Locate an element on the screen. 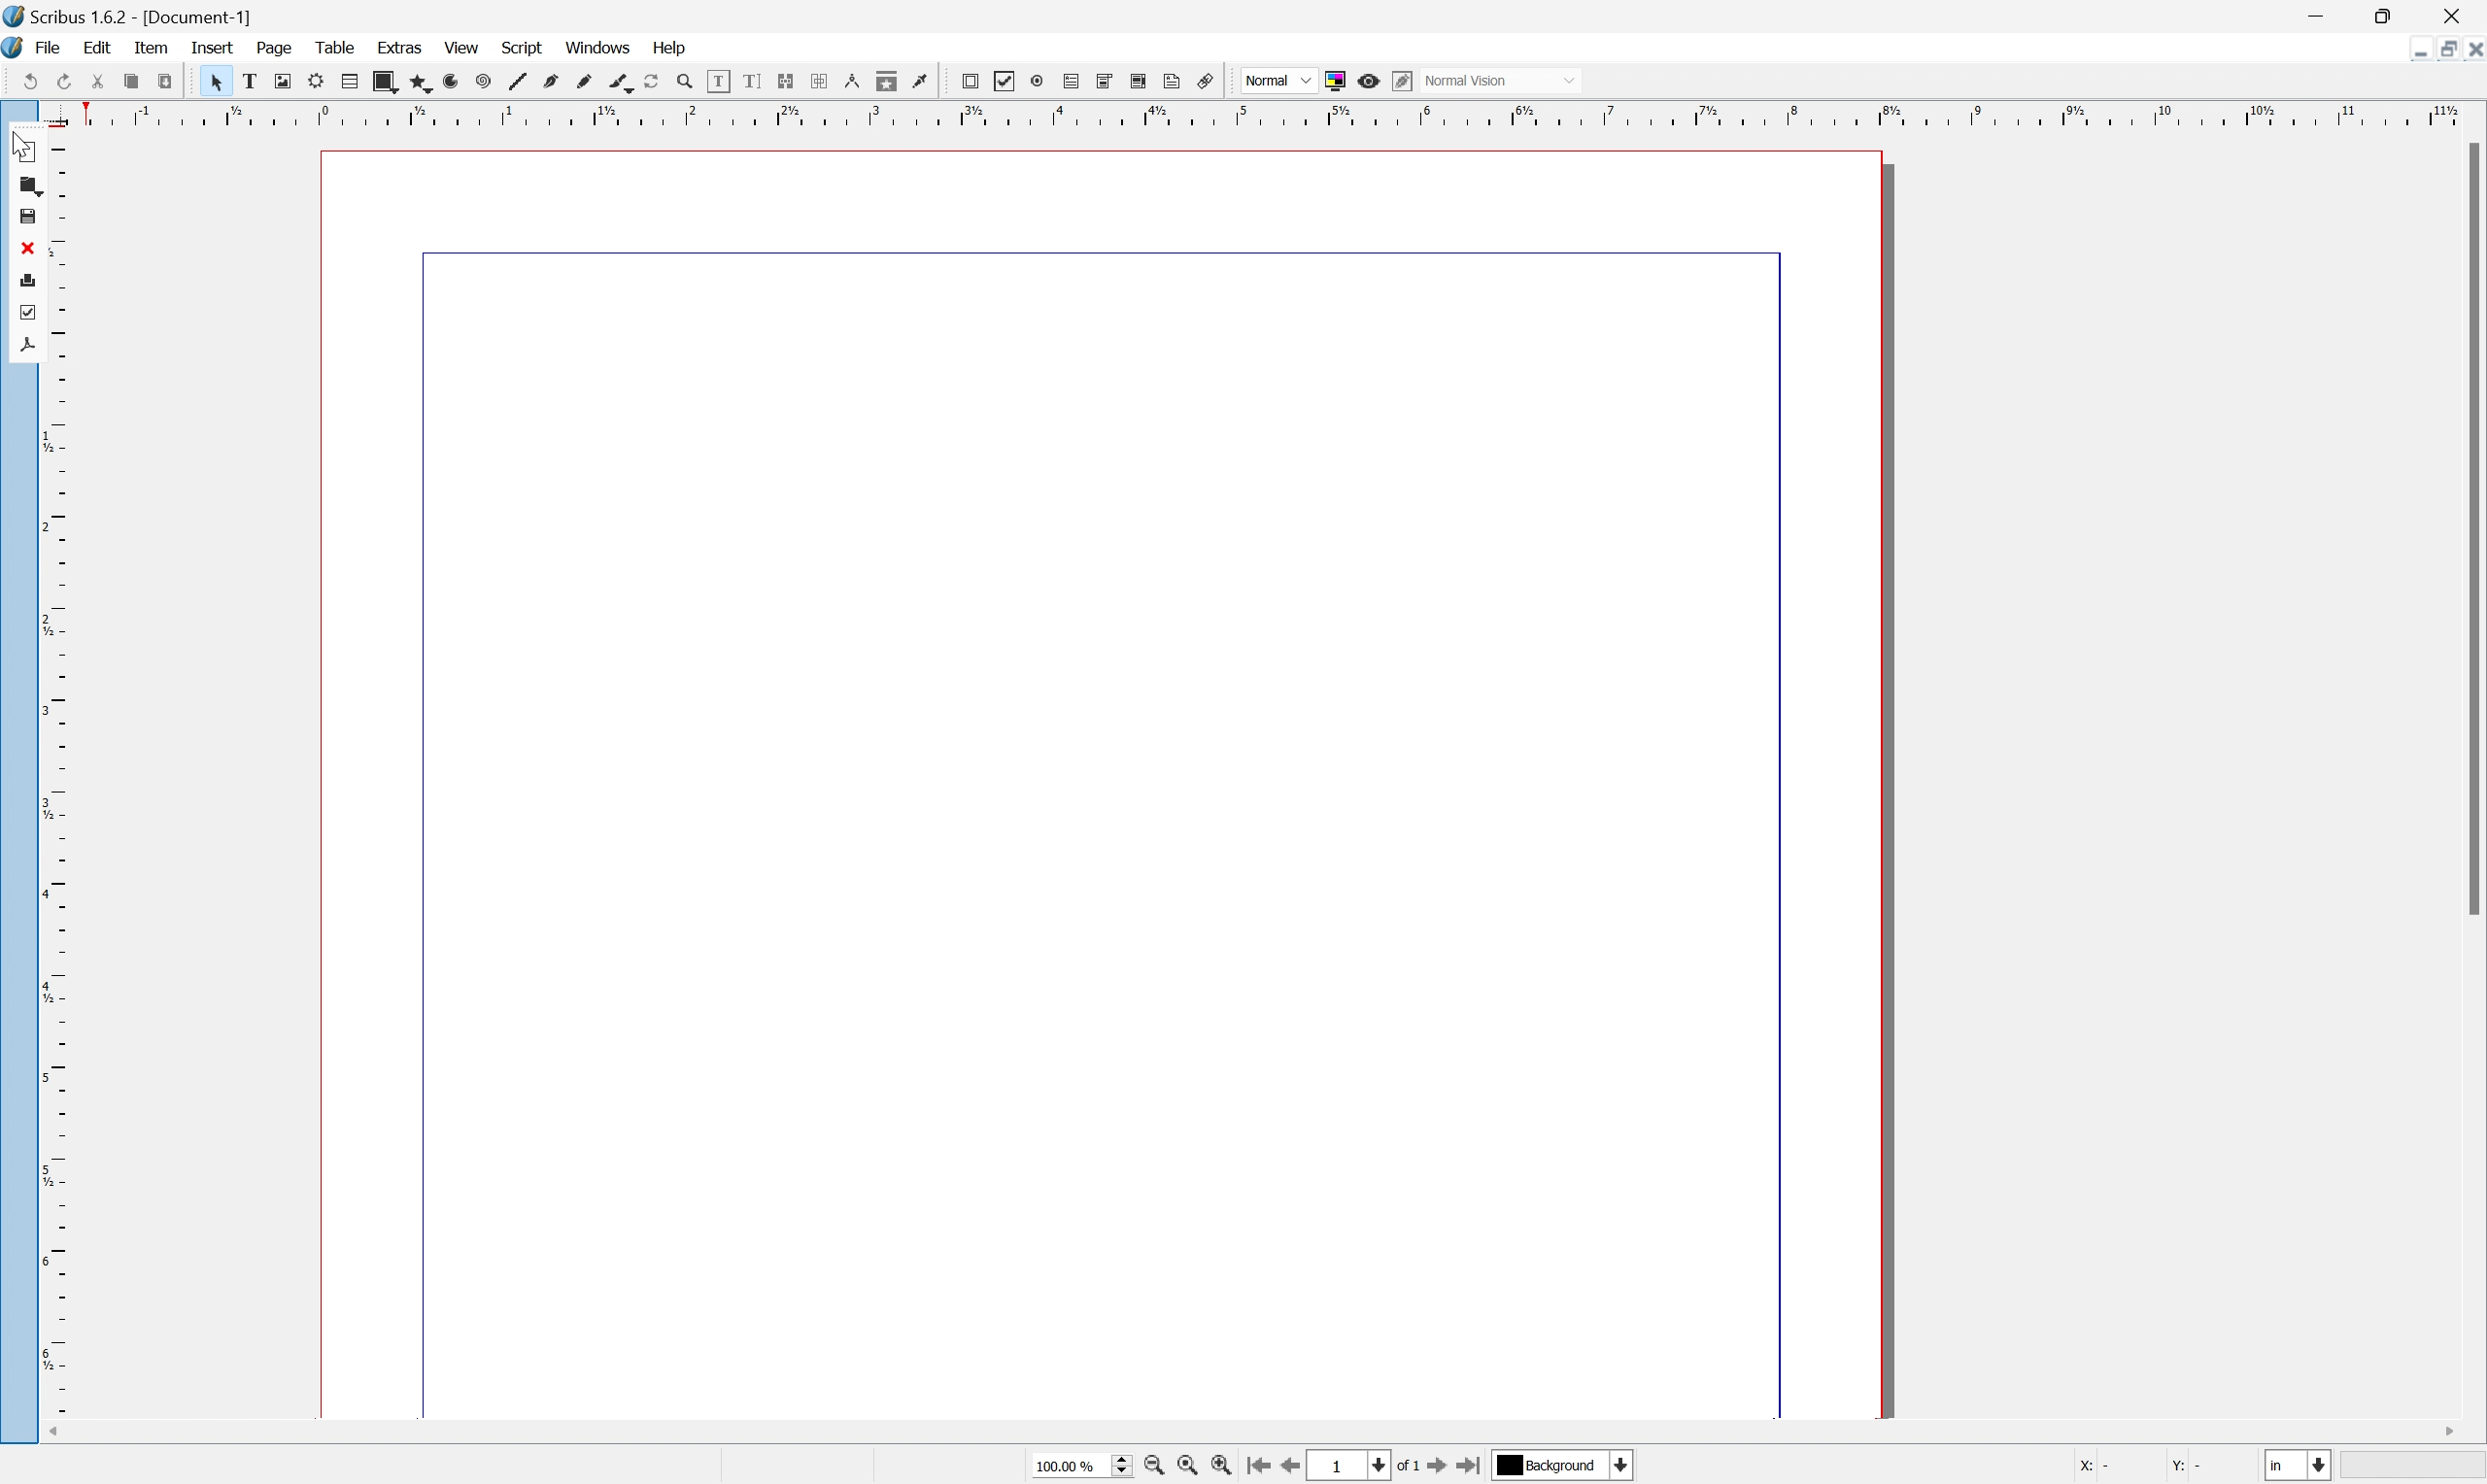  preflight verifier is located at coordinates (27, 312).